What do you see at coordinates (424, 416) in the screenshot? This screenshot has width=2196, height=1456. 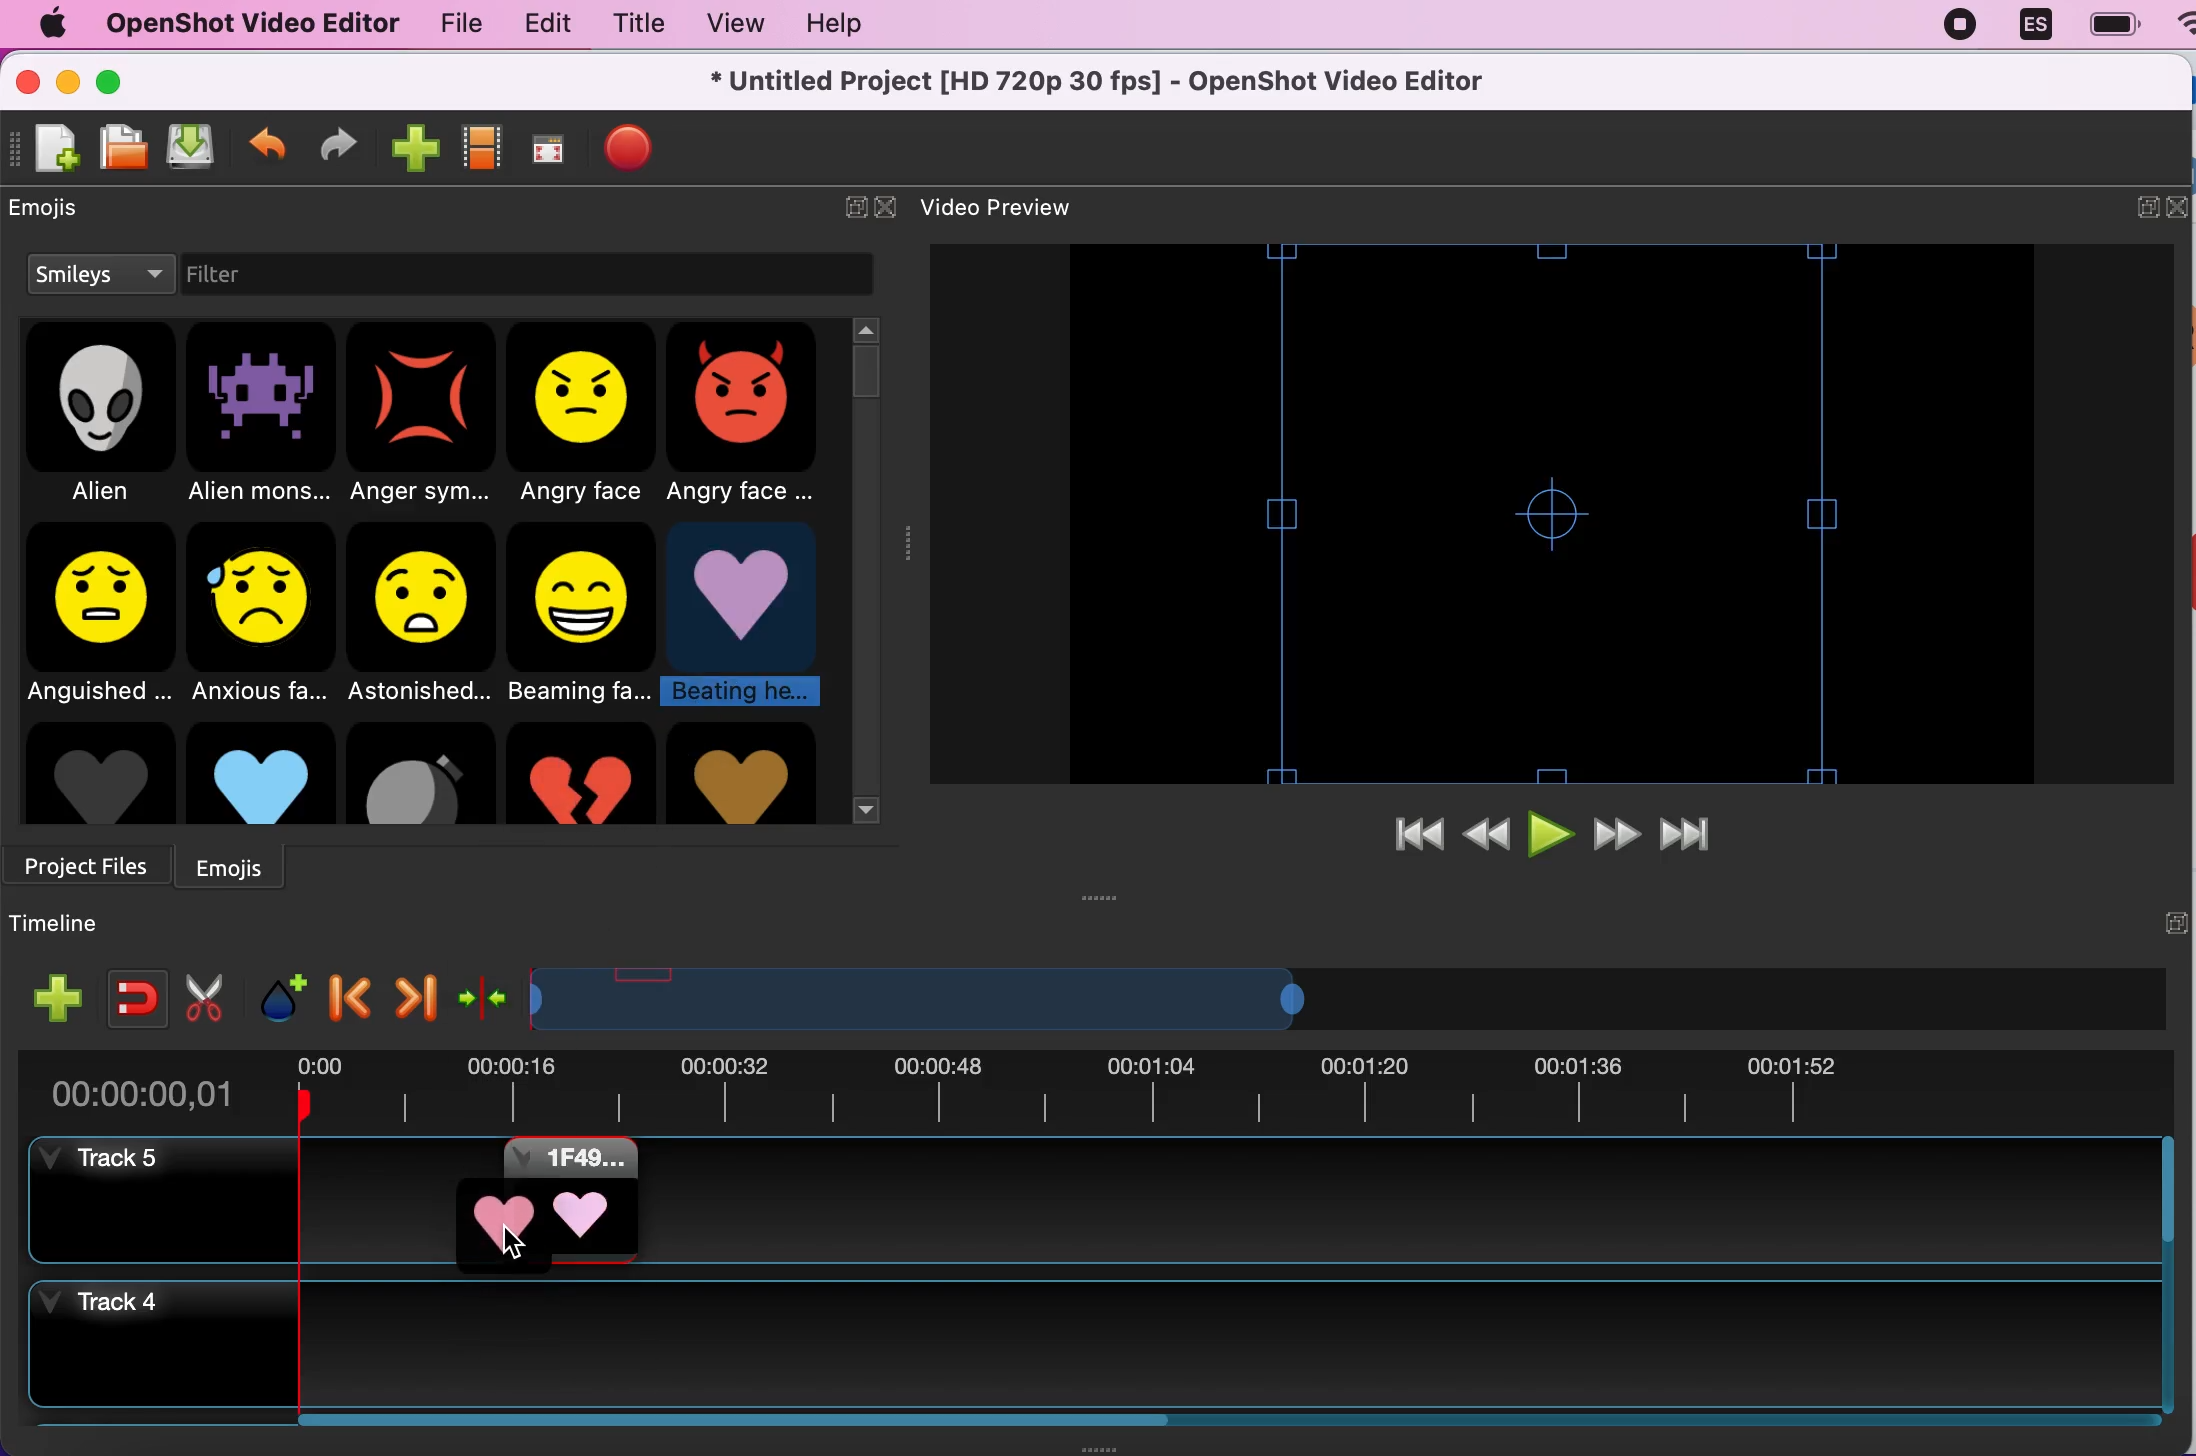 I see `anger` at bounding box center [424, 416].